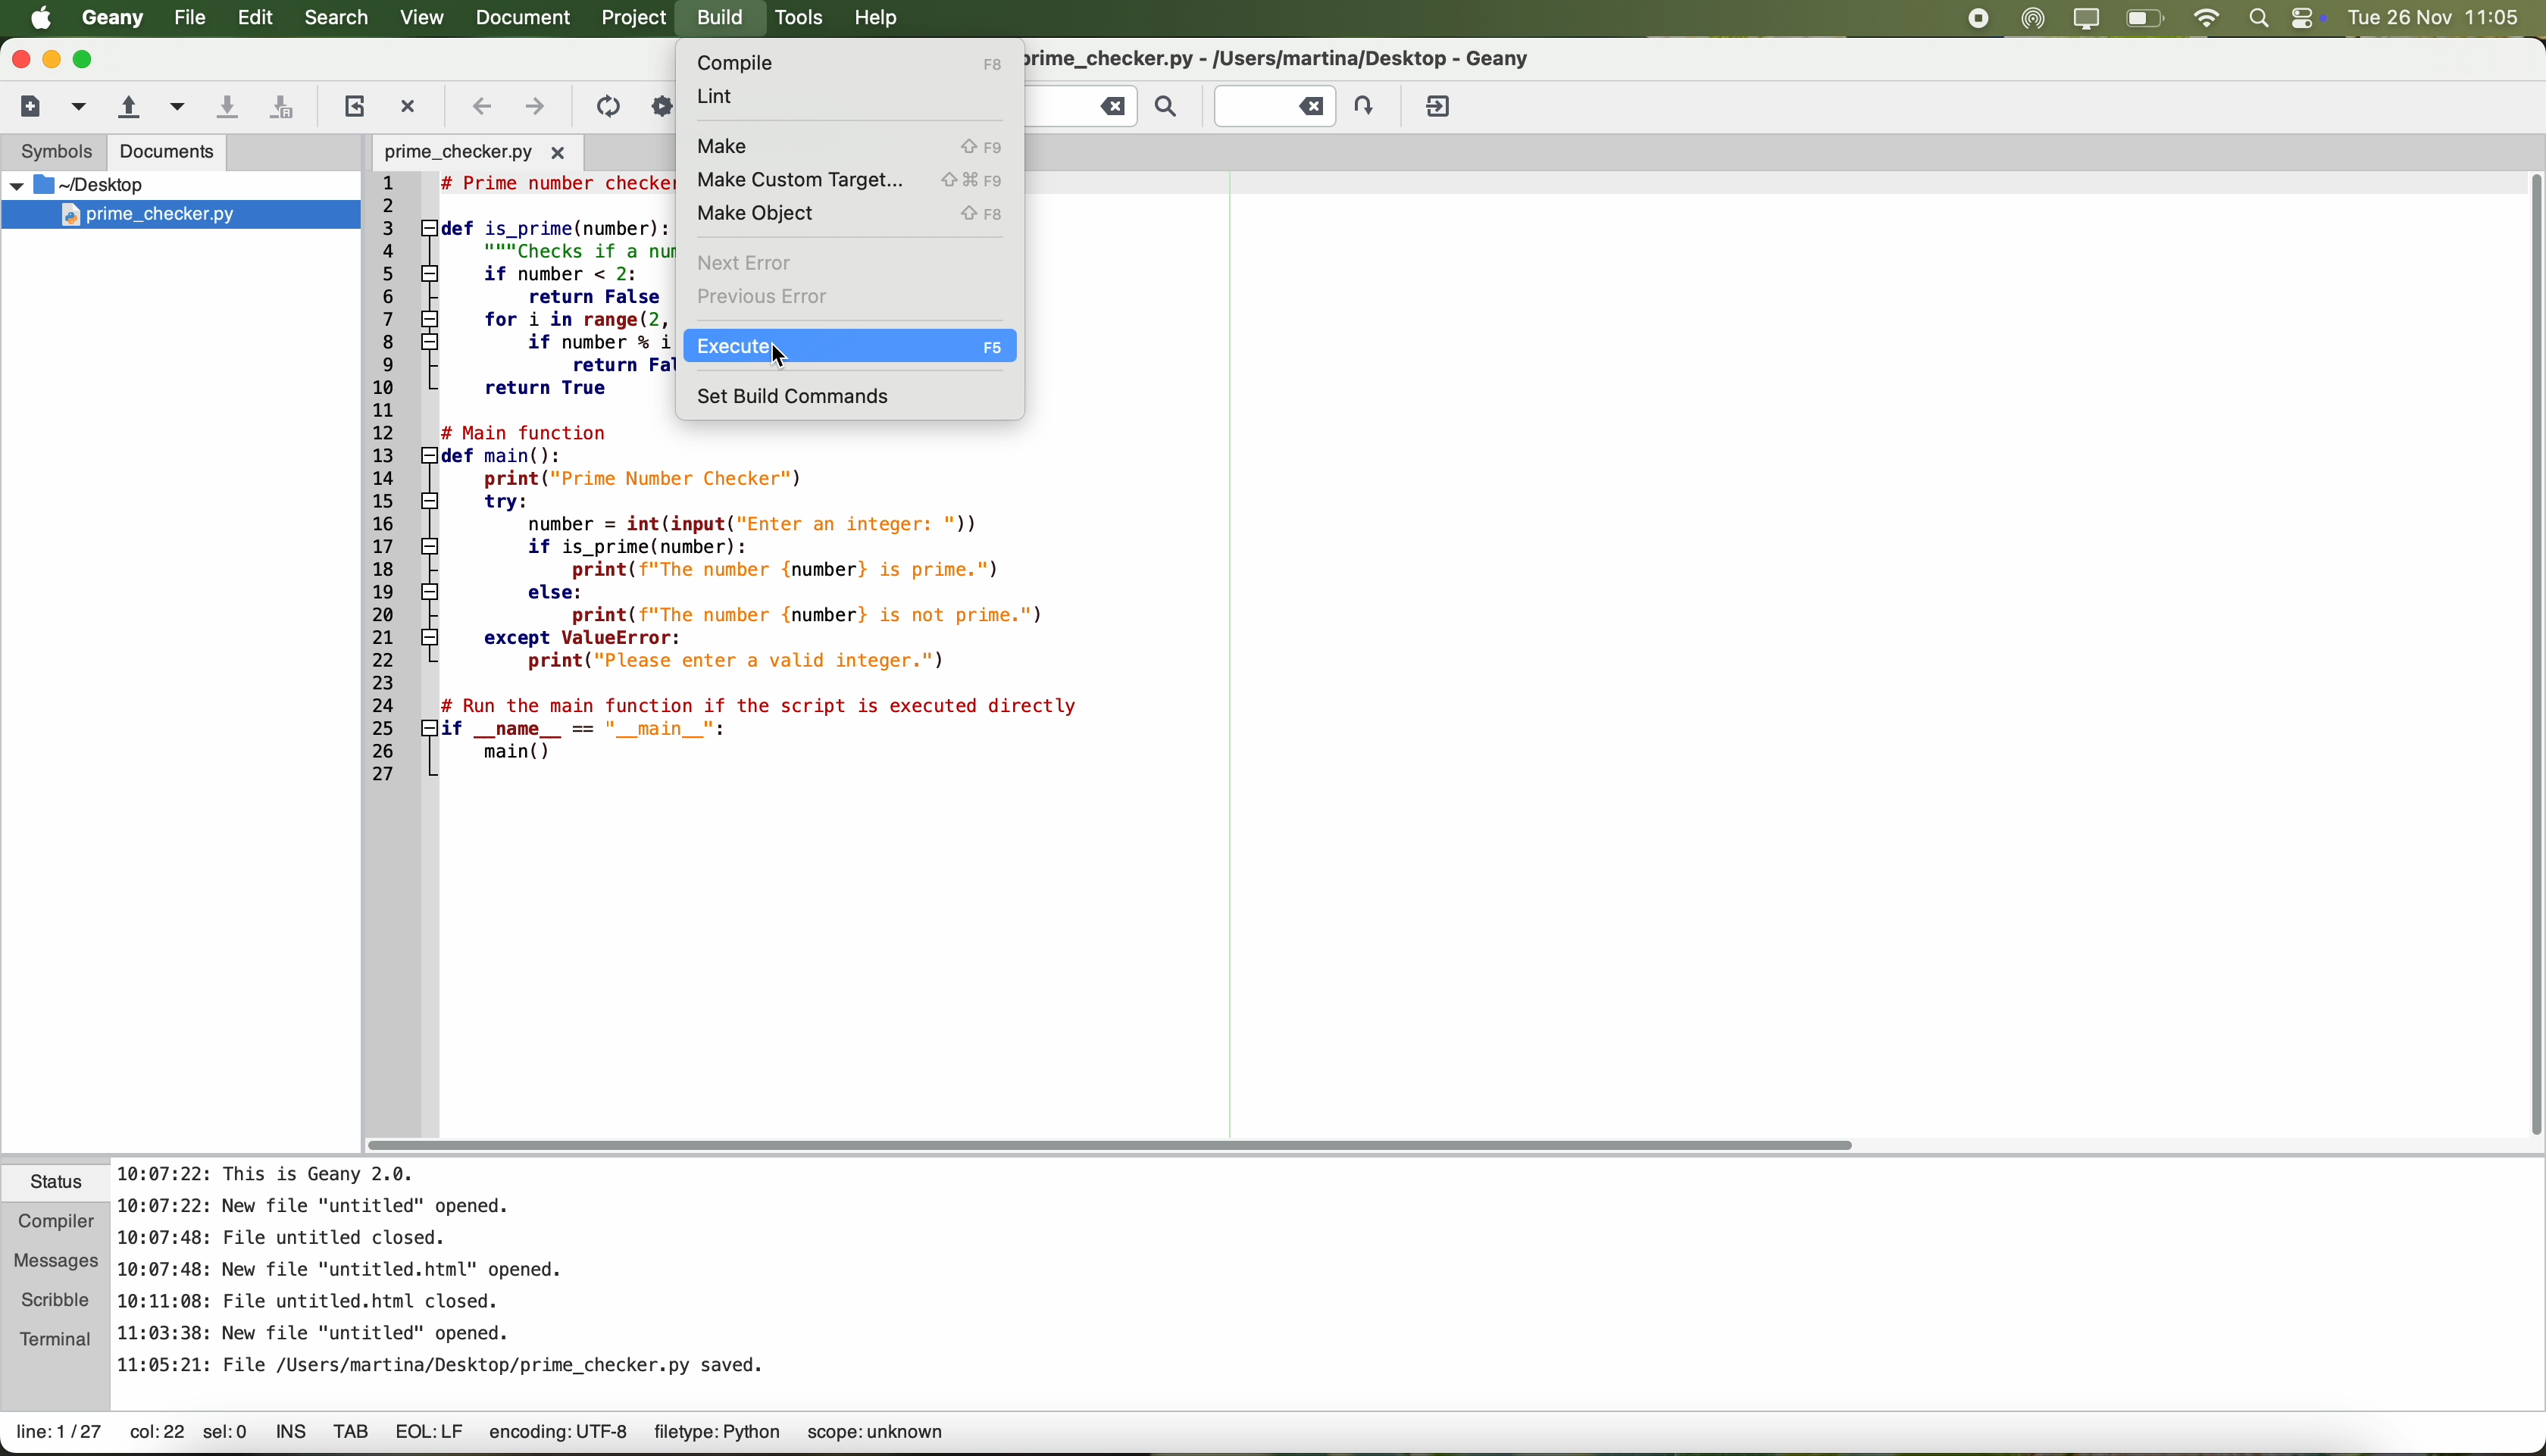 The image size is (2546, 1456). What do you see at coordinates (111, 19) in the screenshot?
I see `Geany` at bounding box center [111, 19].